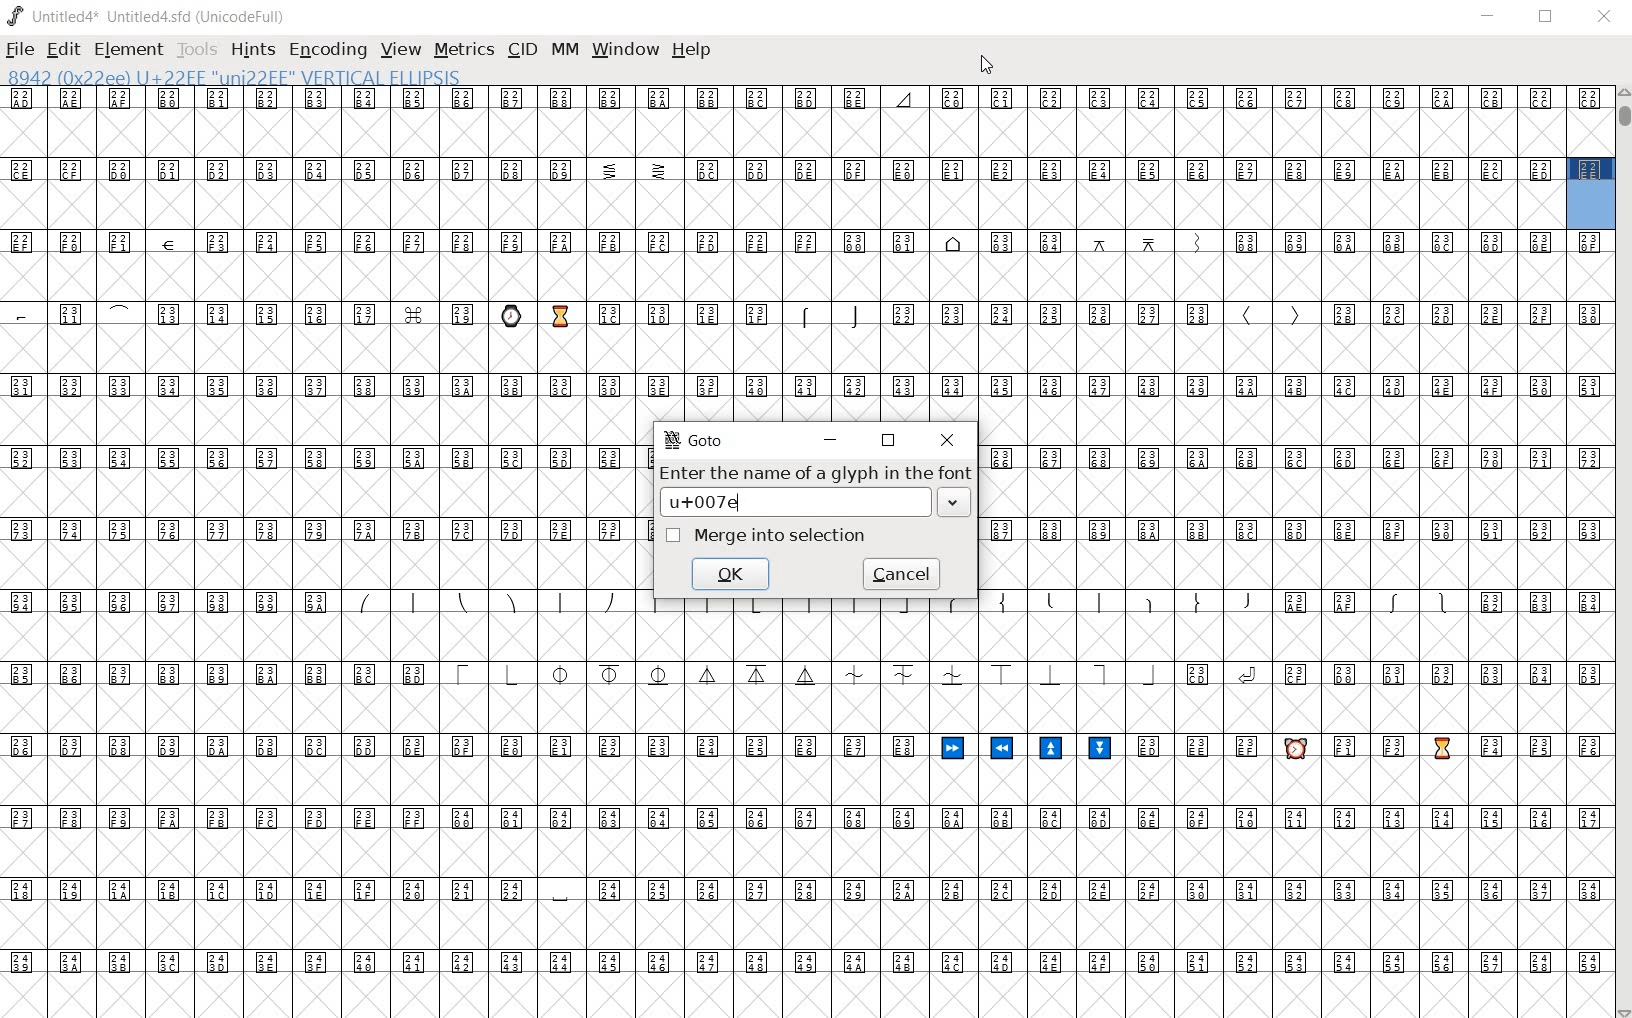 The height and width of the screenshot is (1018, 1632). I want to click on TOOLS, so click(197, 49).